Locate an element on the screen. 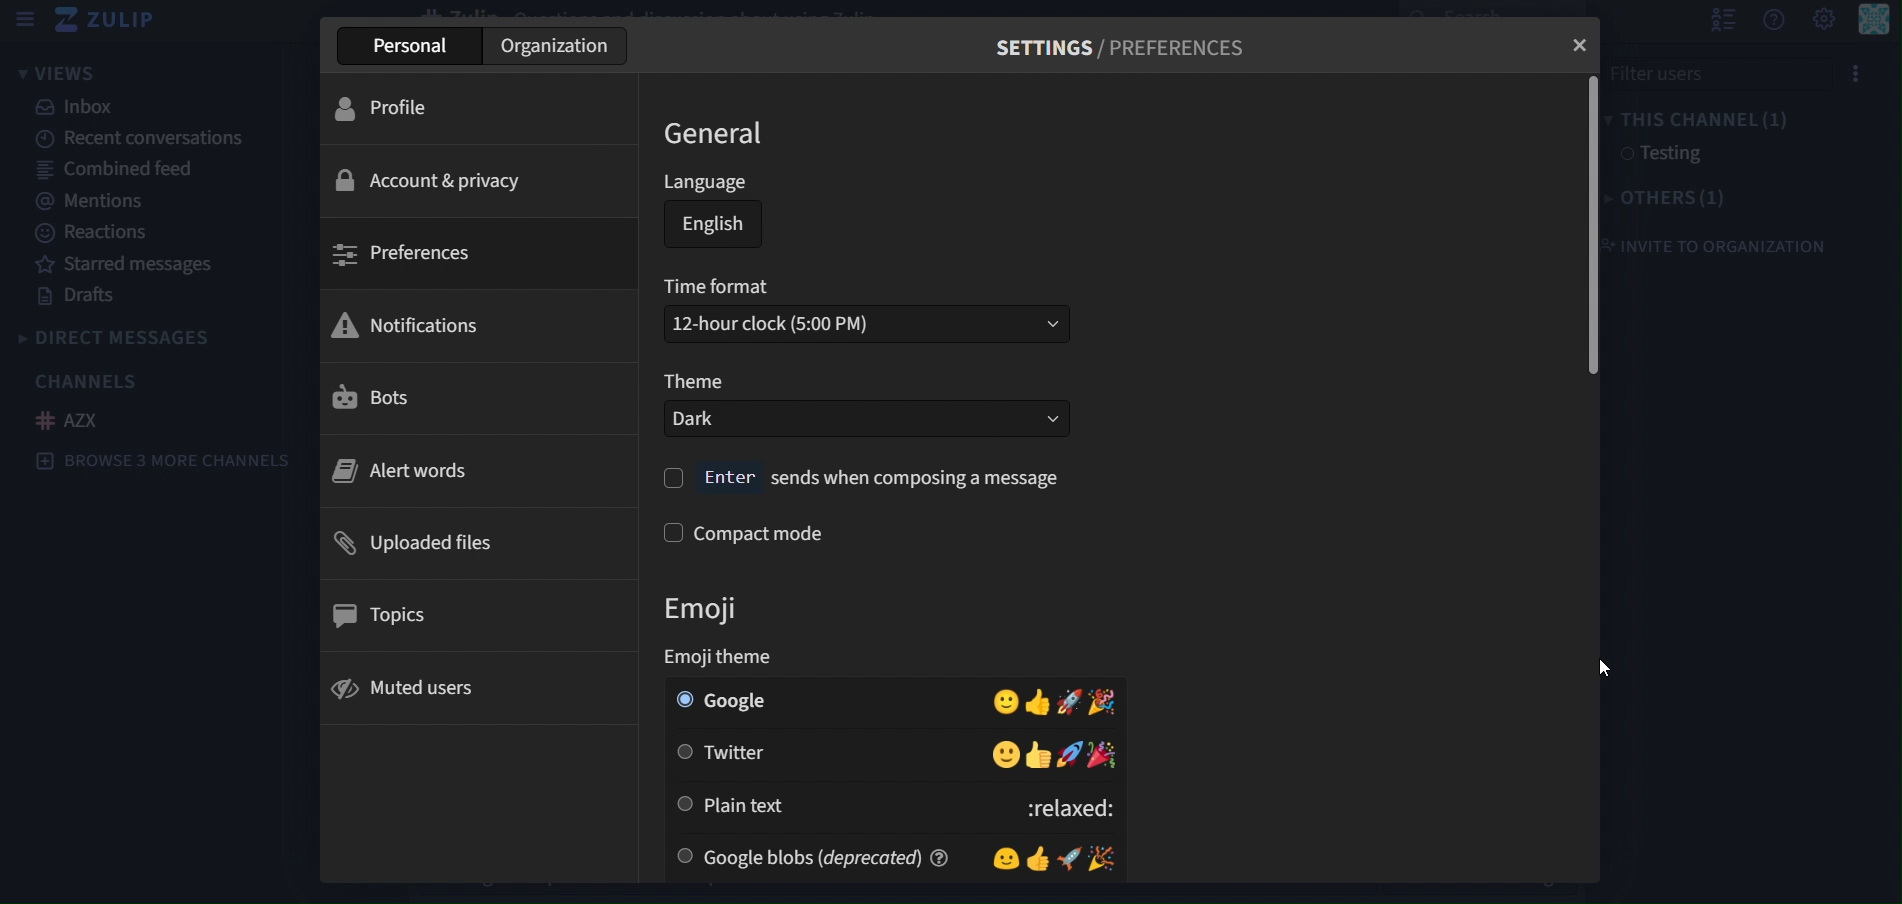 The width and height of the screenshot is (1902, 904). emoji is located at coordinates (706, 607).